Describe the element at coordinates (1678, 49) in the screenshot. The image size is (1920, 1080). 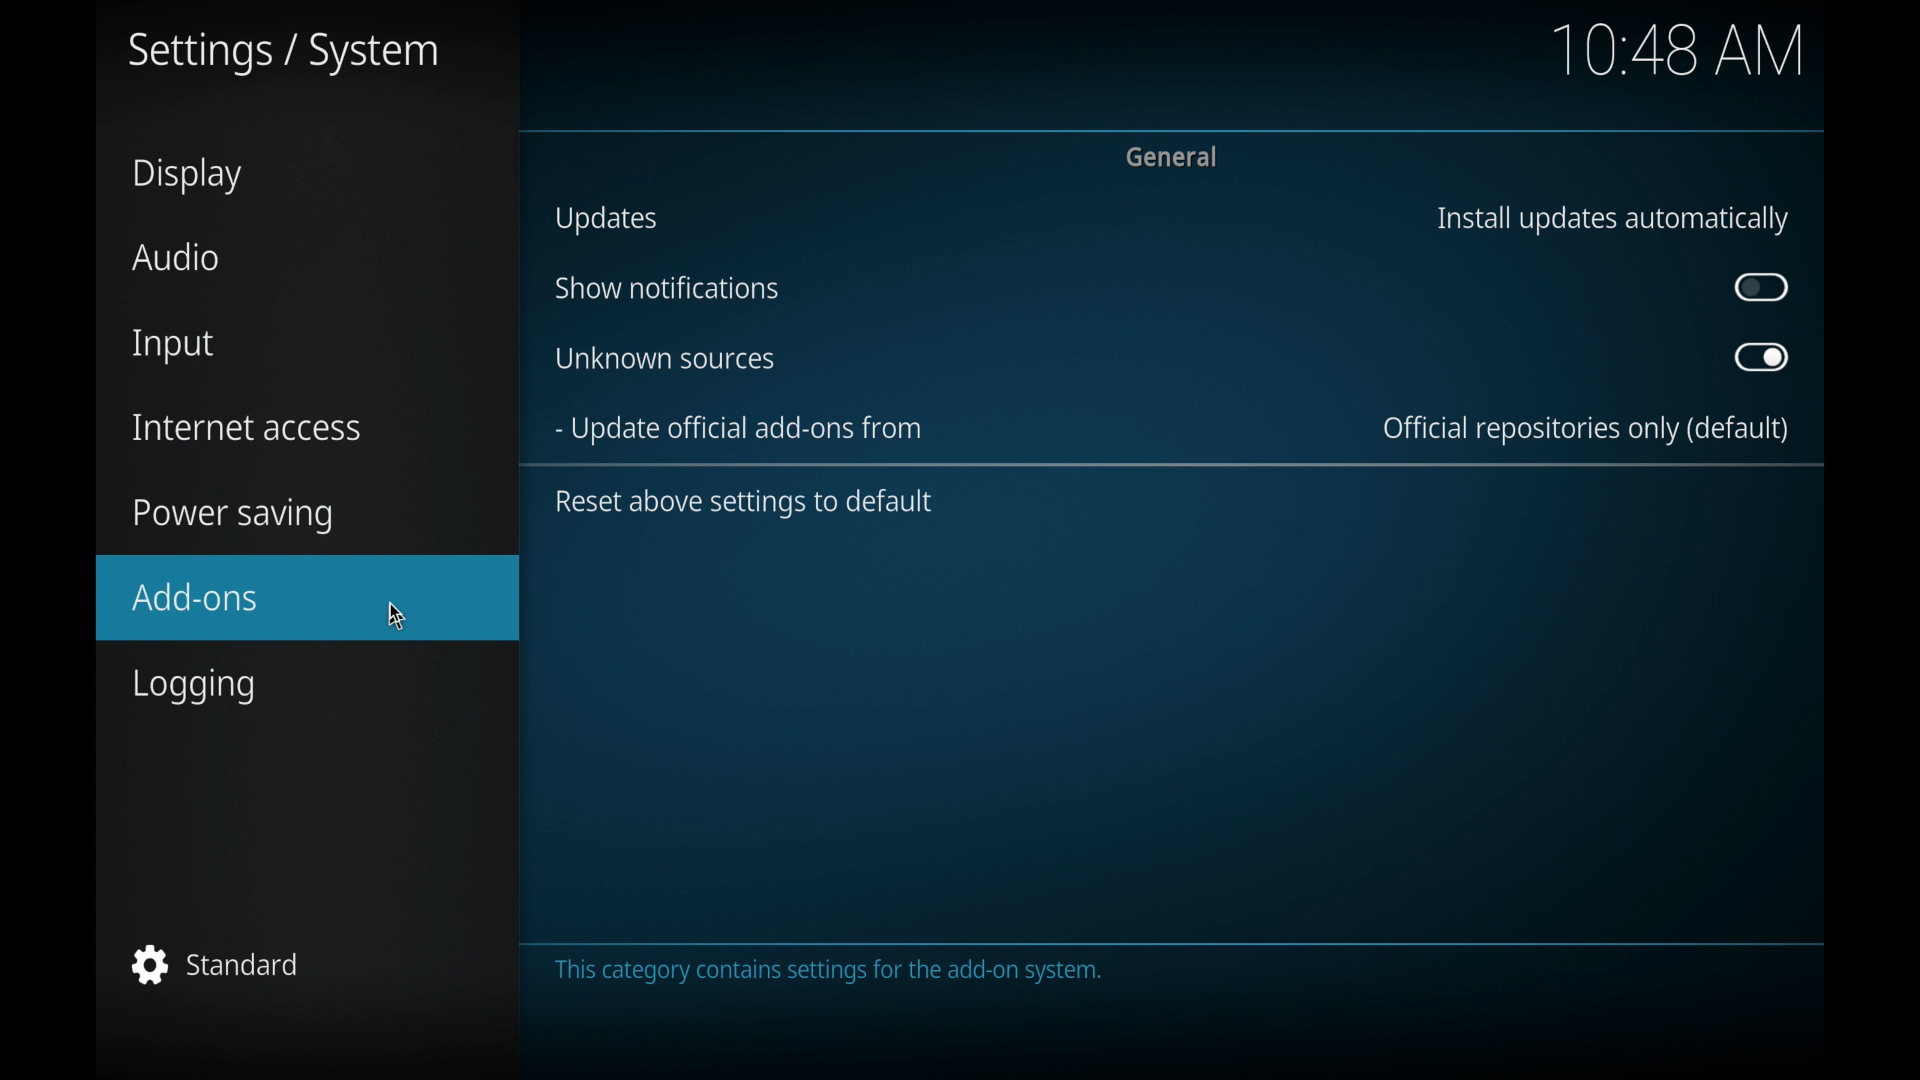
I see `10.48 am` at that location.